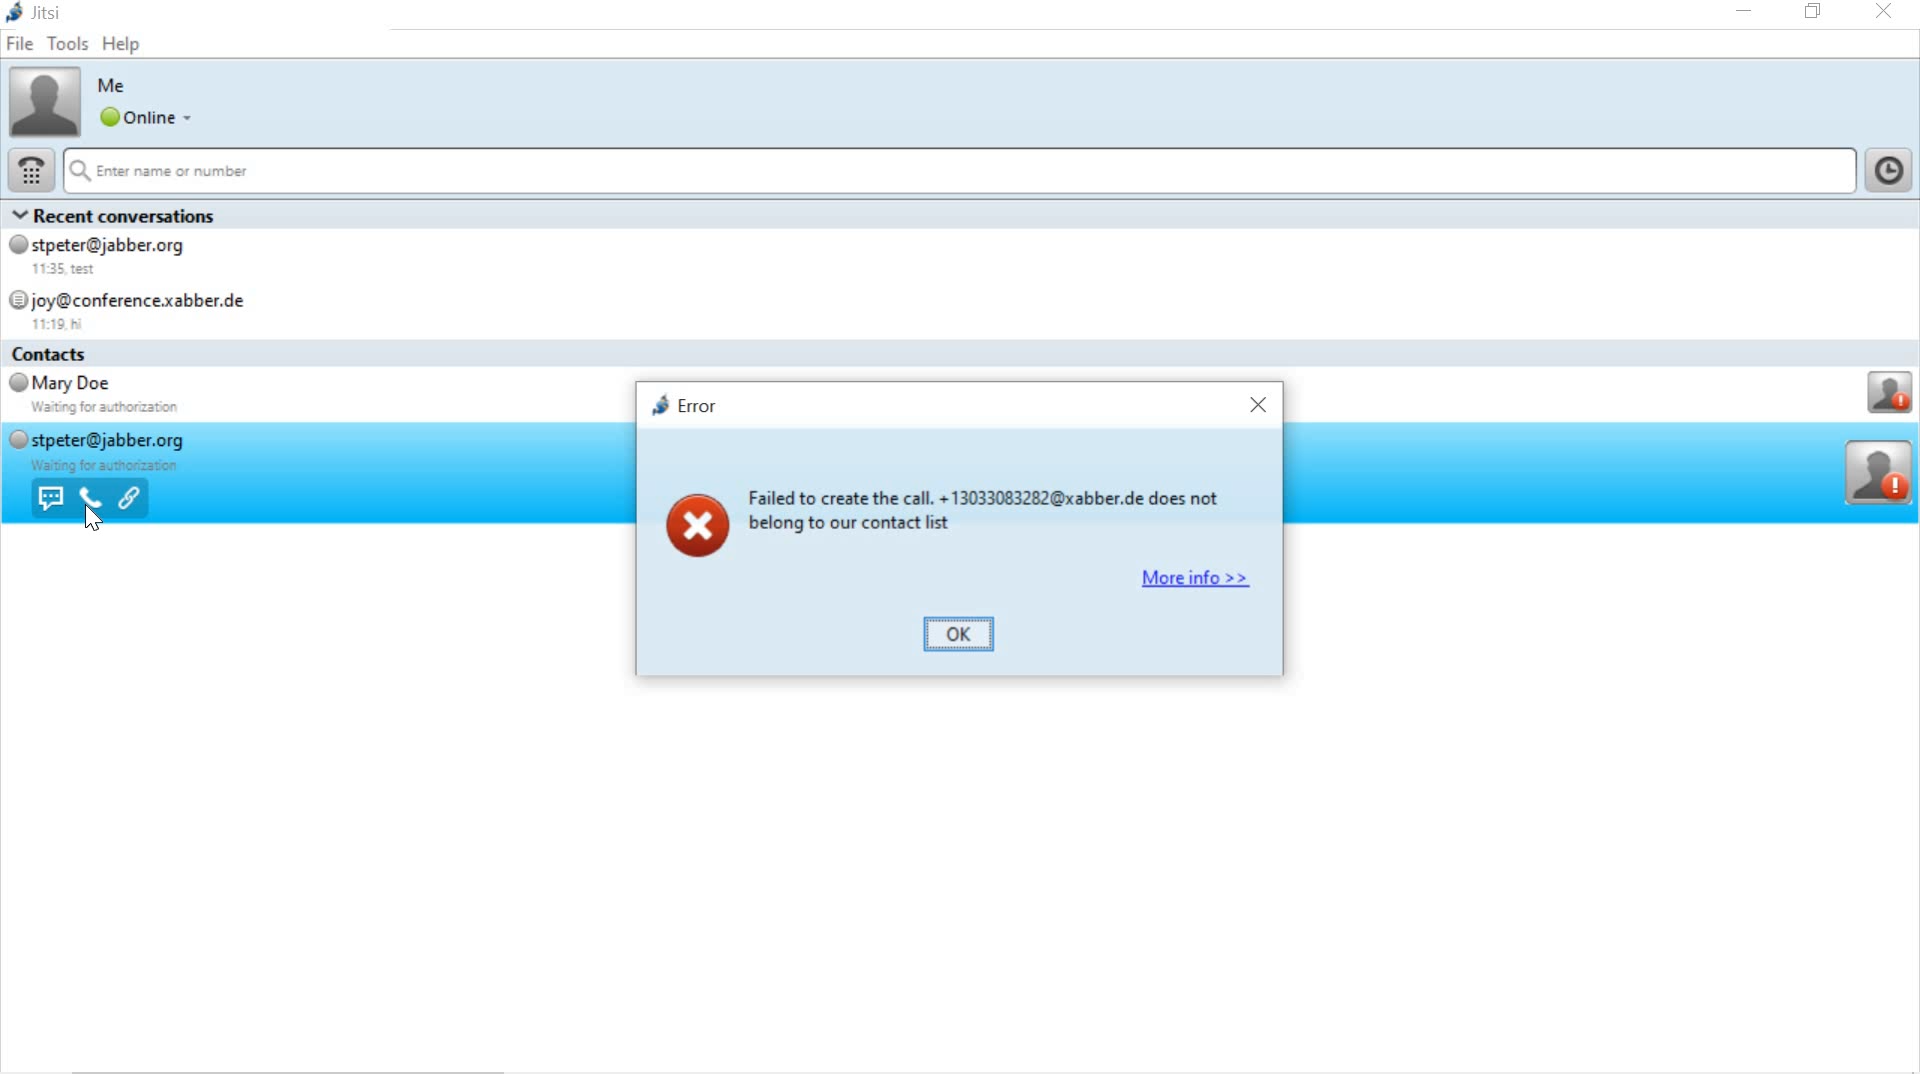 This screenshot has height=1074, width=1920. I want to click on OK, so click(966, 637).